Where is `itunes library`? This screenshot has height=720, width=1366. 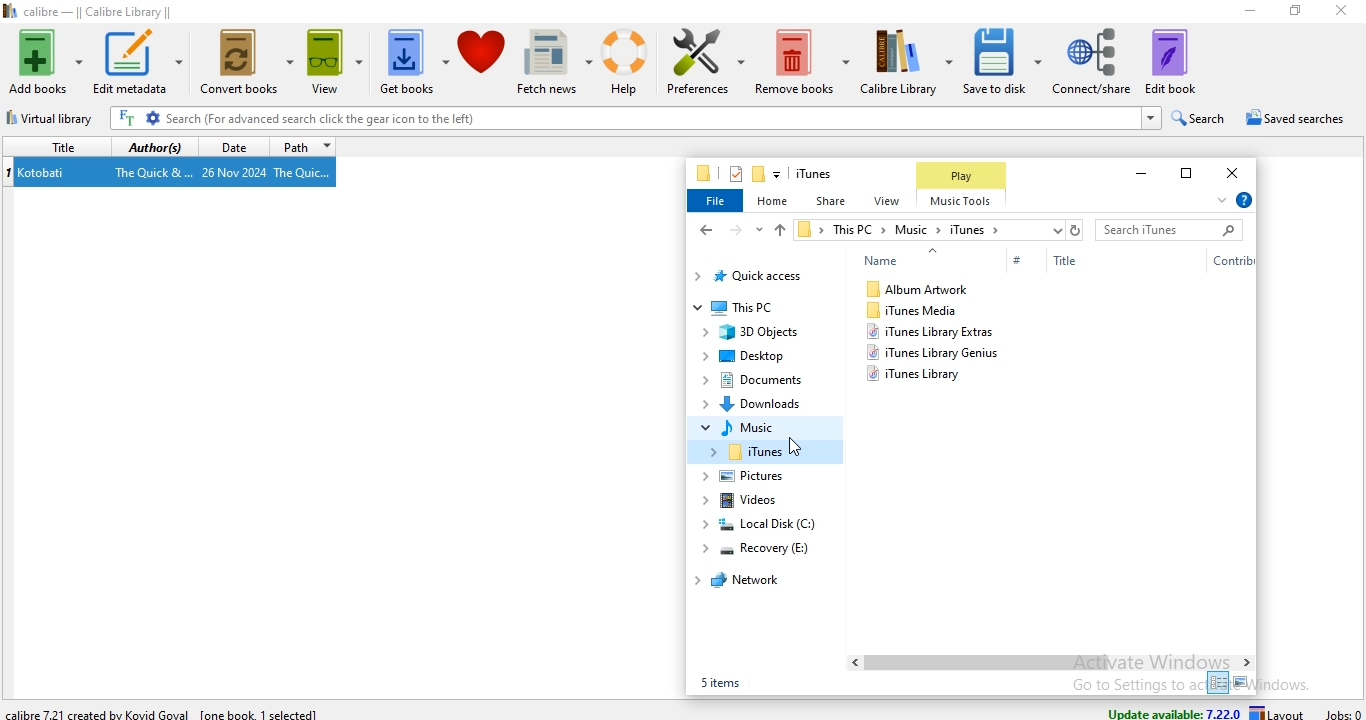
itunes library is located at coordinates (915, 375).